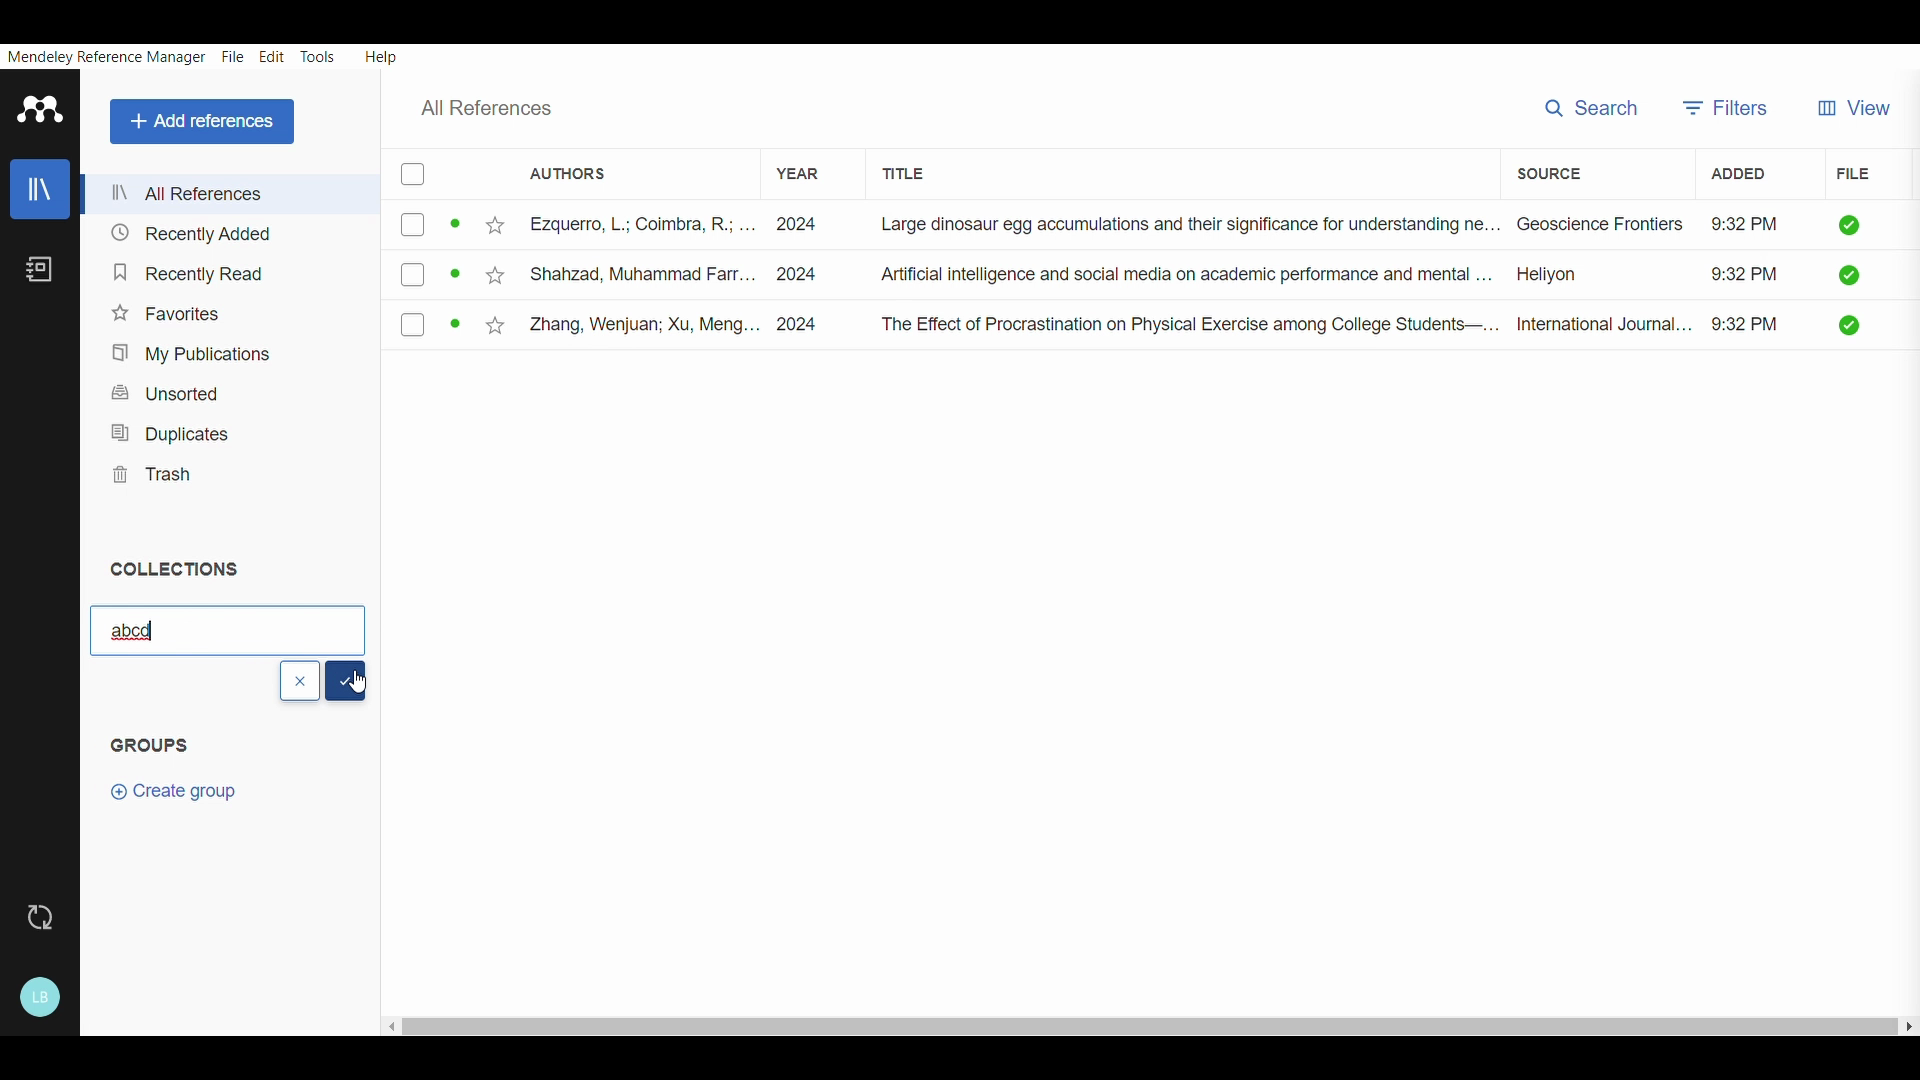 Image resolution: width=1920 pixels, height=1080 pixels. I want to click on Scrollbar, so click(1146, 1021).